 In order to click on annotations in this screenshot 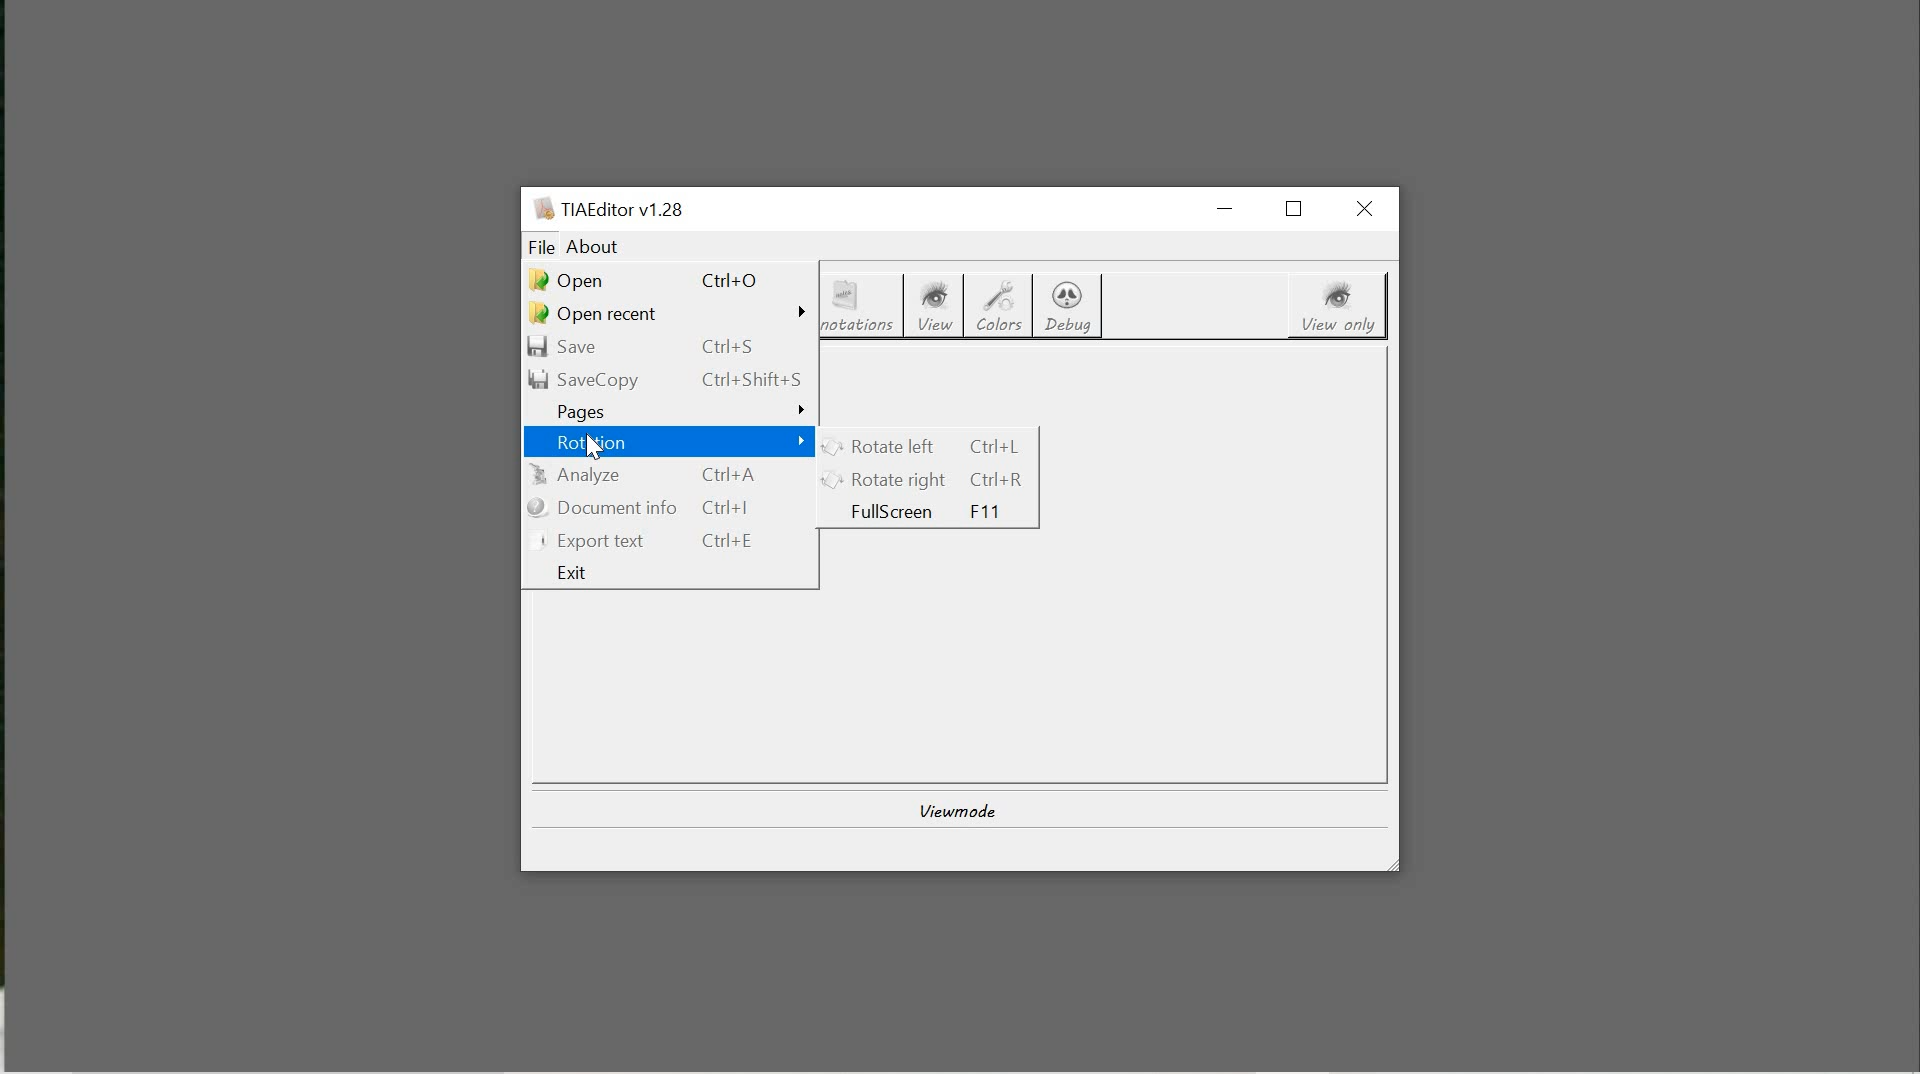, I will do `click(864, 308)`.